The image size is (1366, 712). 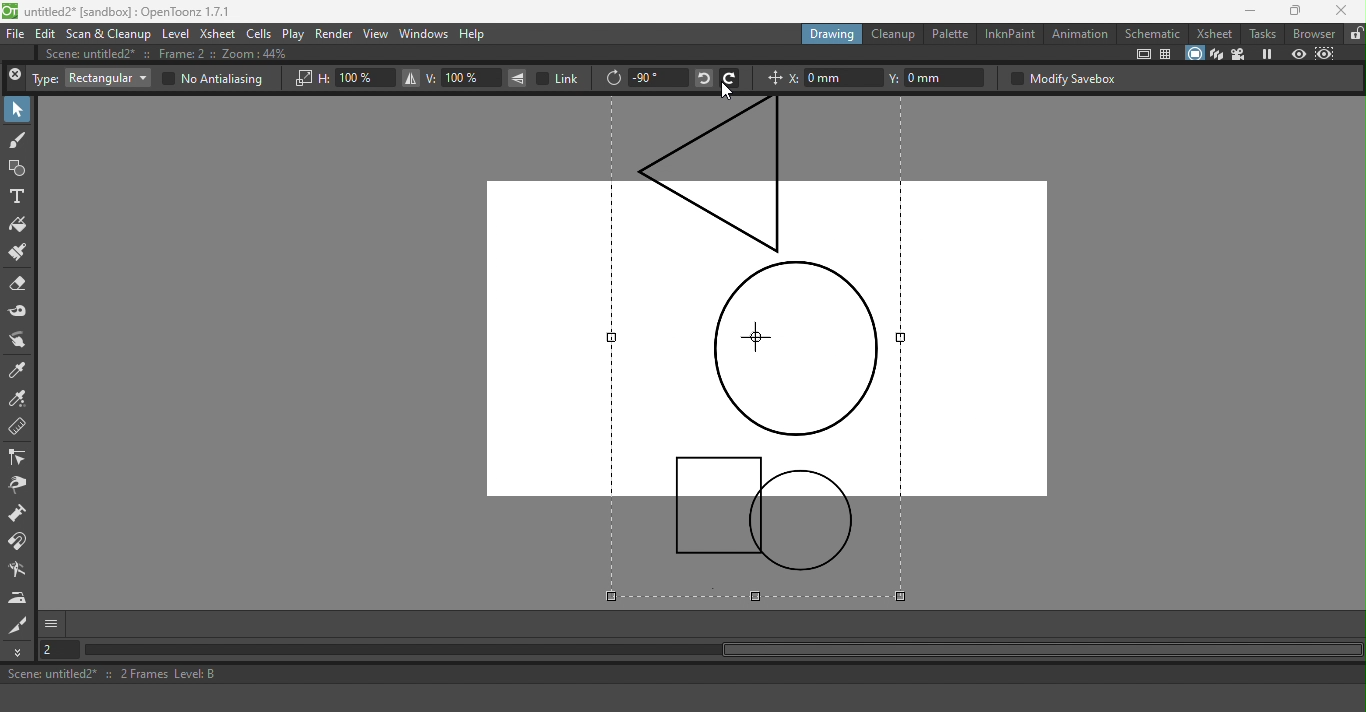 I want to click on Rotate selection left, so click(x=702, y=77).